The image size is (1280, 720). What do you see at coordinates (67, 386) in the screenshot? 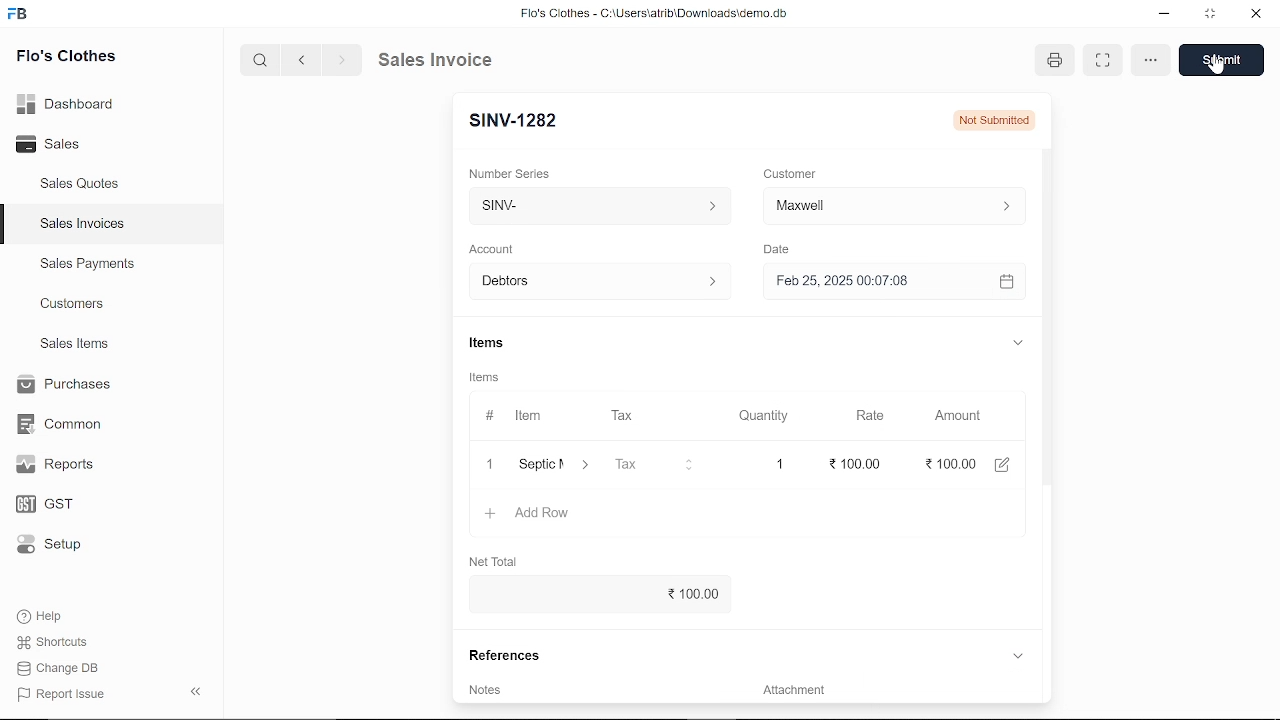
I see `Purchases` at bounding box center [67, 386].